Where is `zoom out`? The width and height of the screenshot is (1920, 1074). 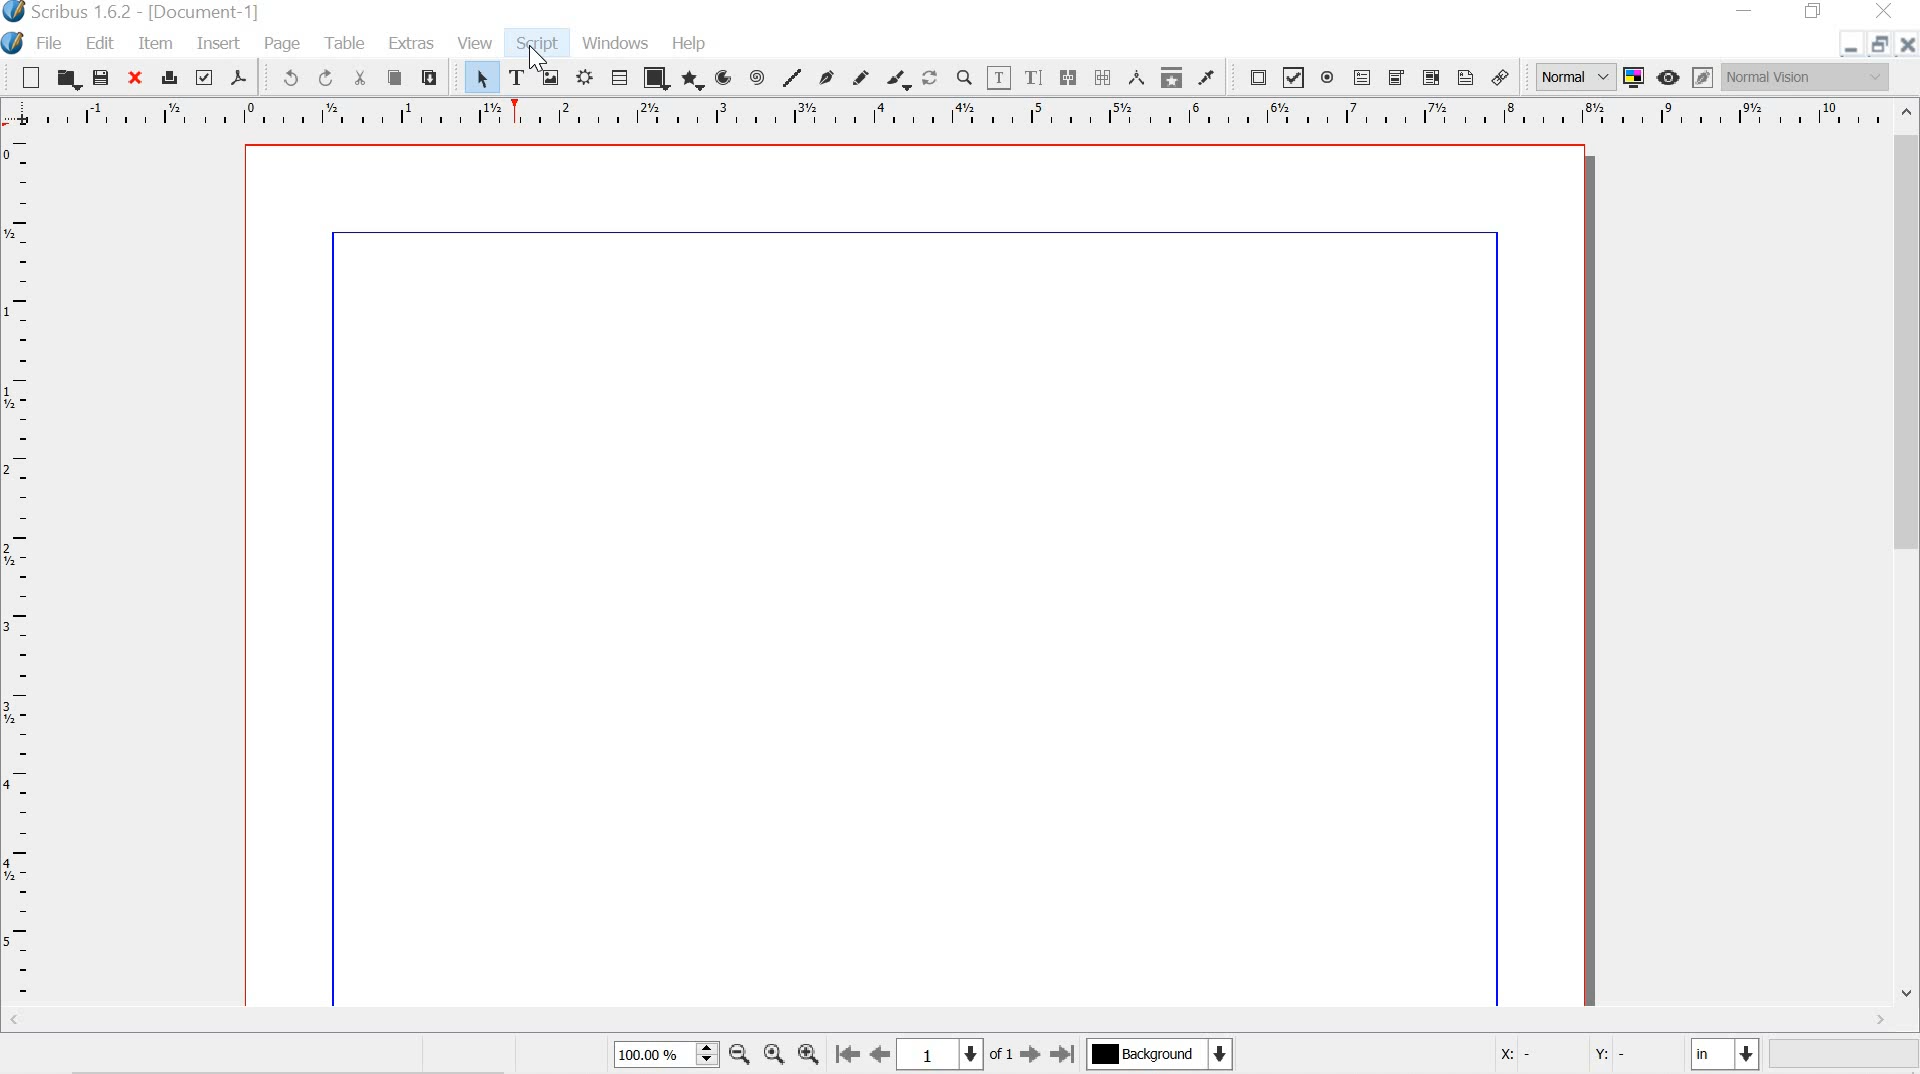 zoom out is located at coordinates (740, 1057).